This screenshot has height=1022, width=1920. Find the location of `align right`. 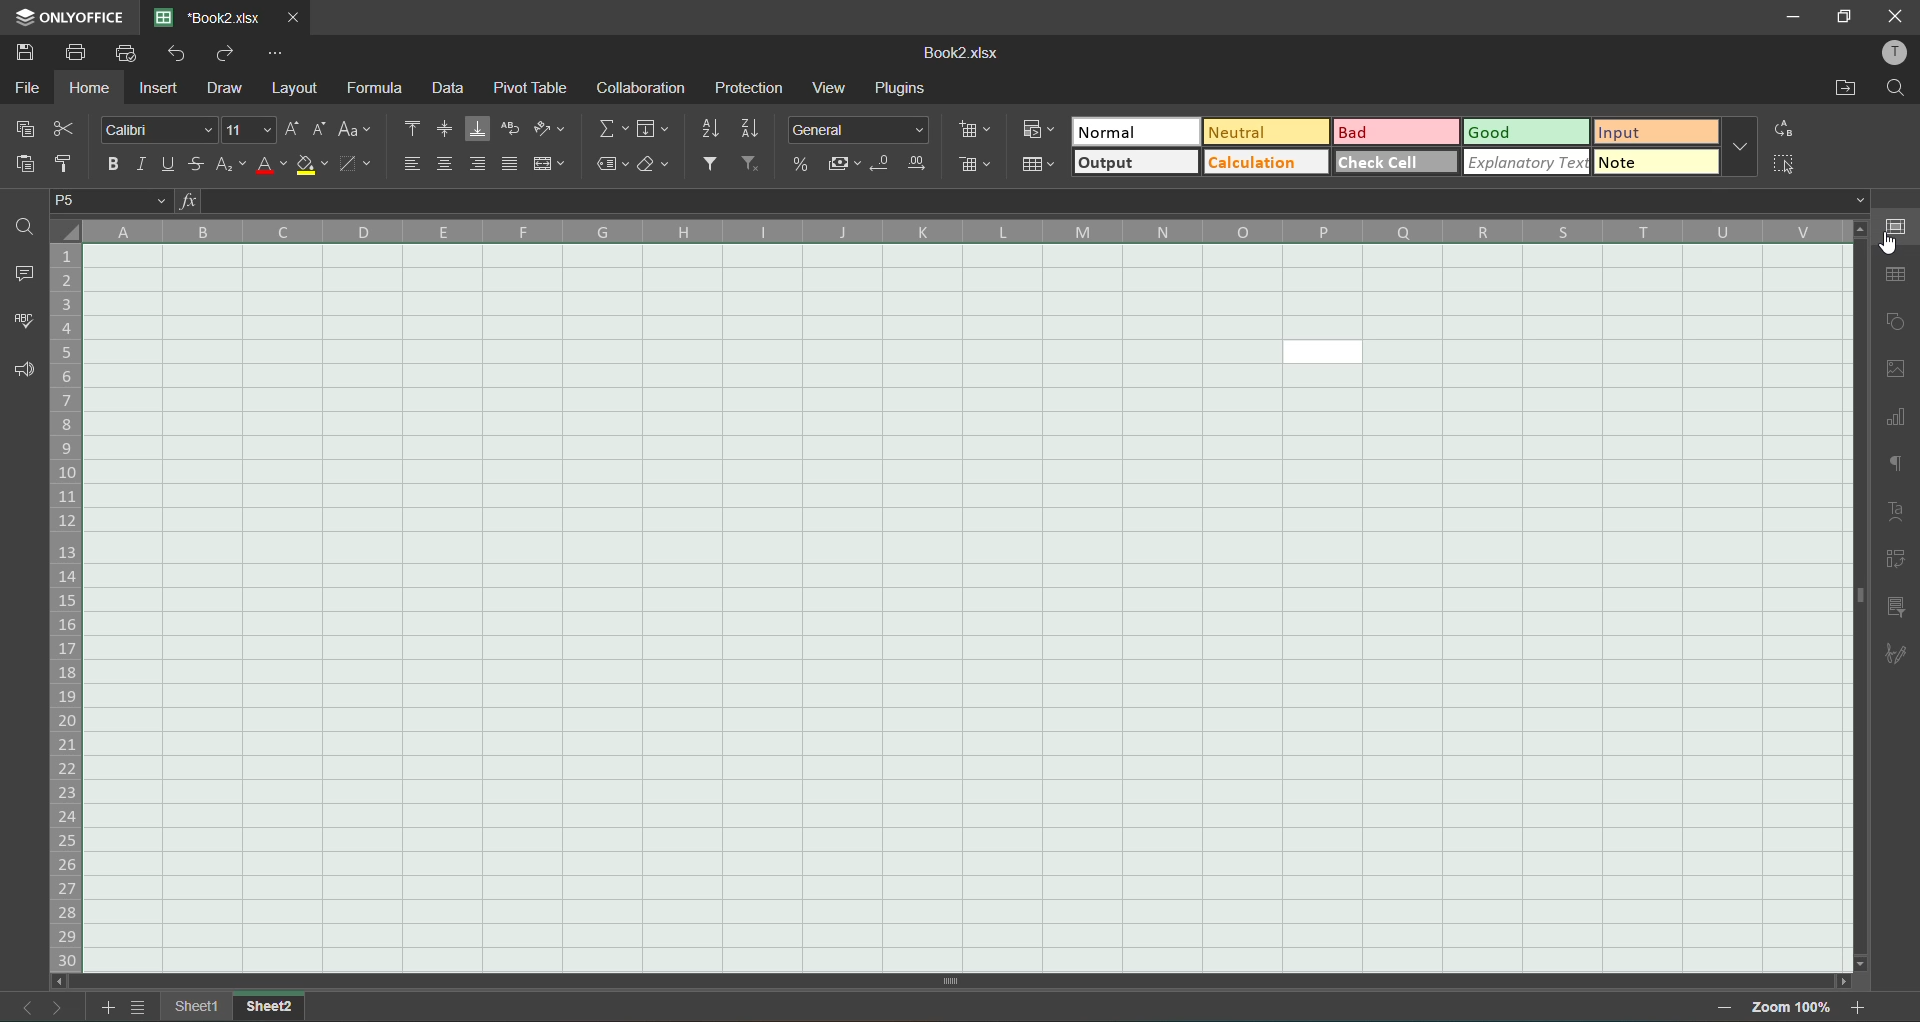

align right is located at coordinates (484, 165).